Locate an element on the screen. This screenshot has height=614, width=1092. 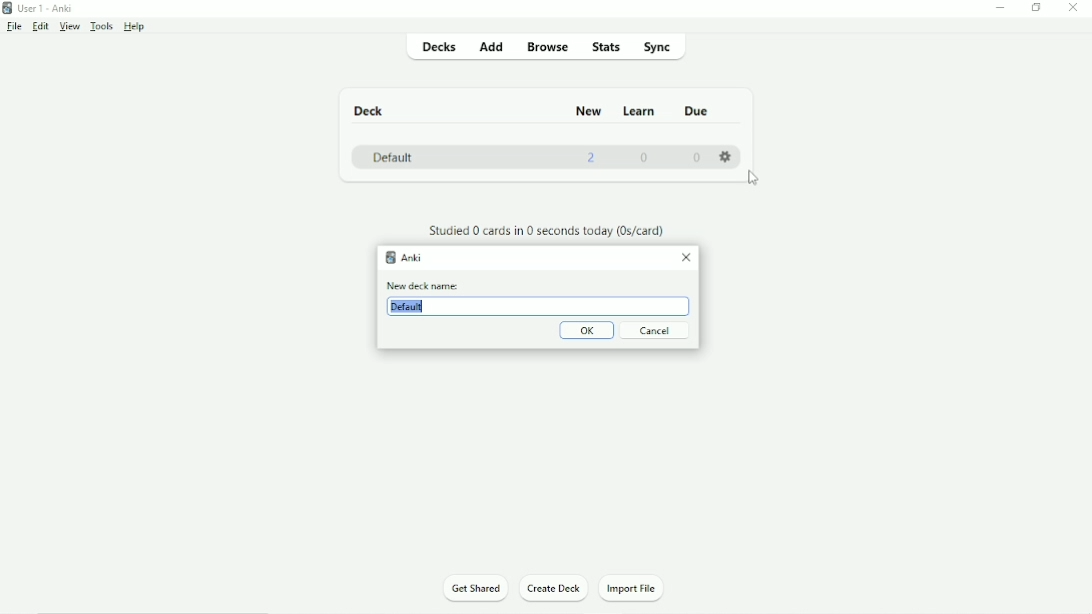
New deck name: is located at coordinates (424, 285).